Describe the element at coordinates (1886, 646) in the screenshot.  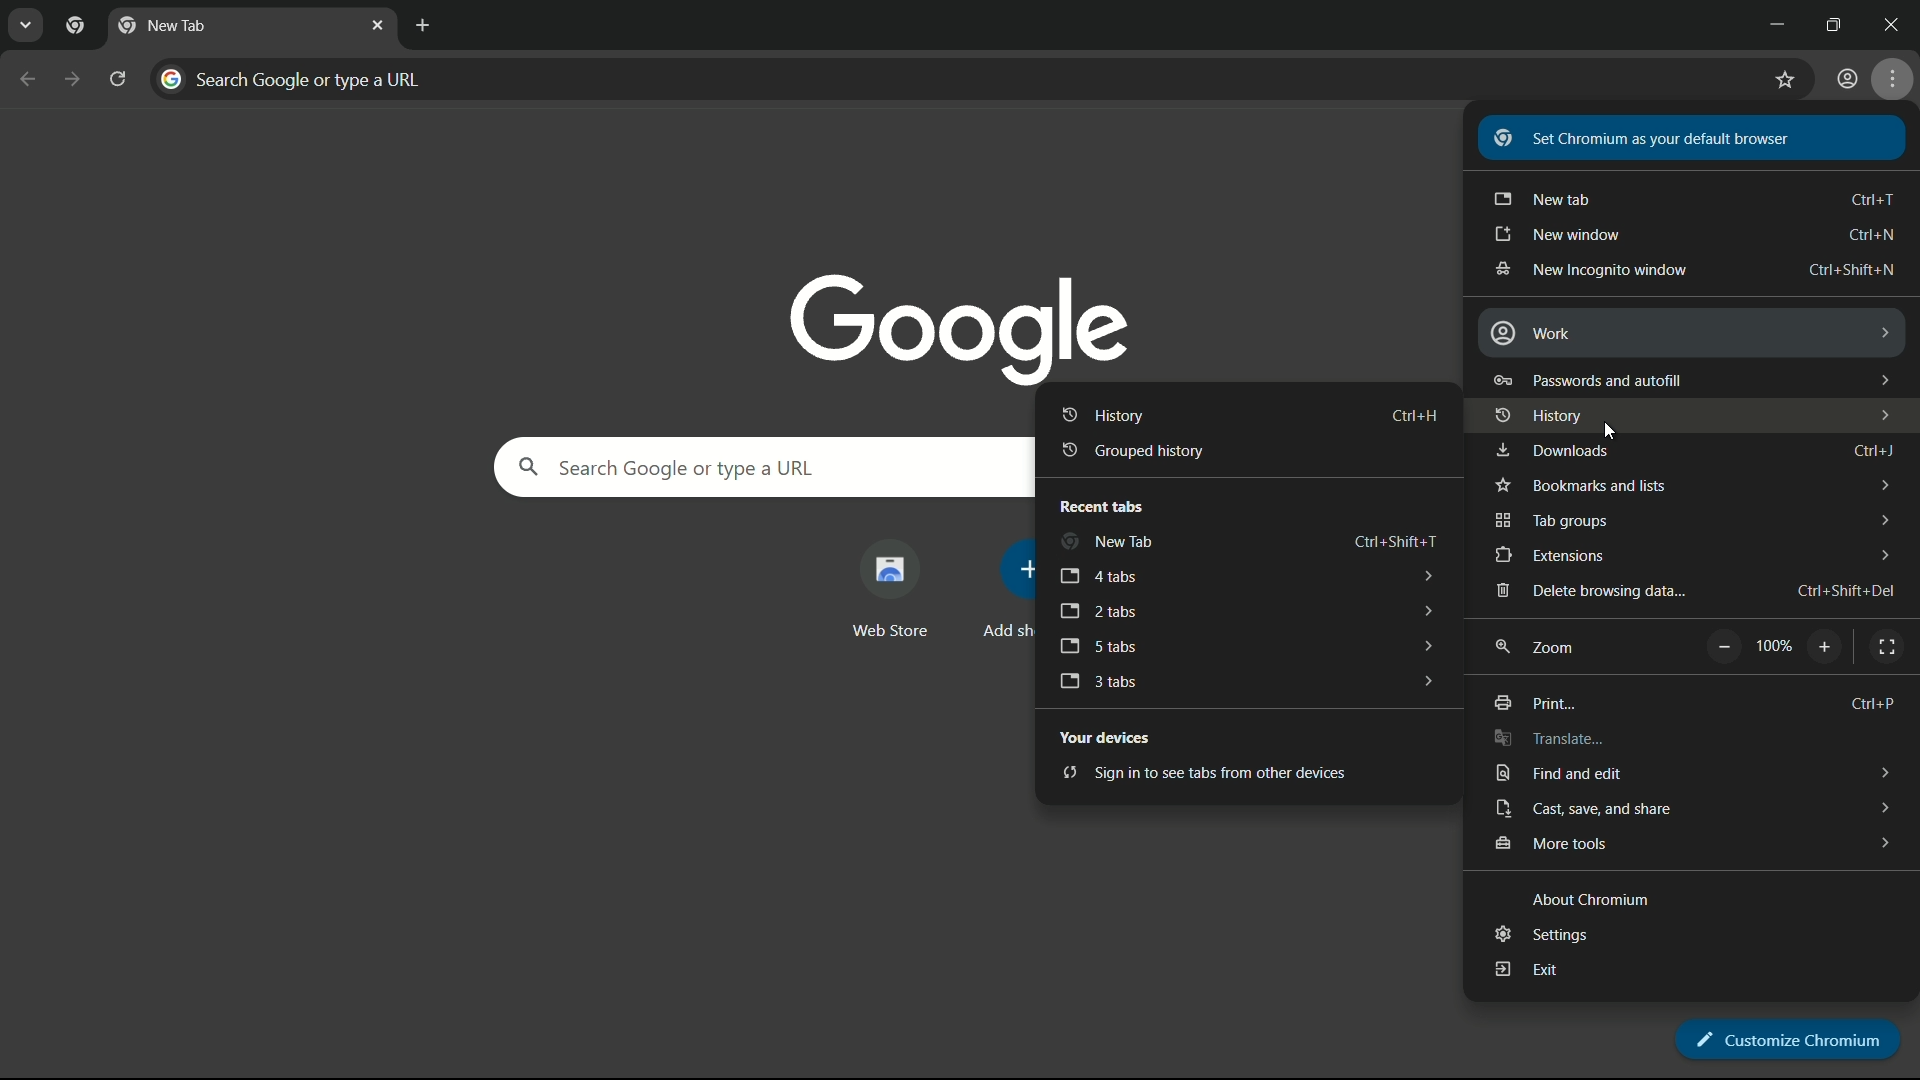
I see `full screen` at that location.